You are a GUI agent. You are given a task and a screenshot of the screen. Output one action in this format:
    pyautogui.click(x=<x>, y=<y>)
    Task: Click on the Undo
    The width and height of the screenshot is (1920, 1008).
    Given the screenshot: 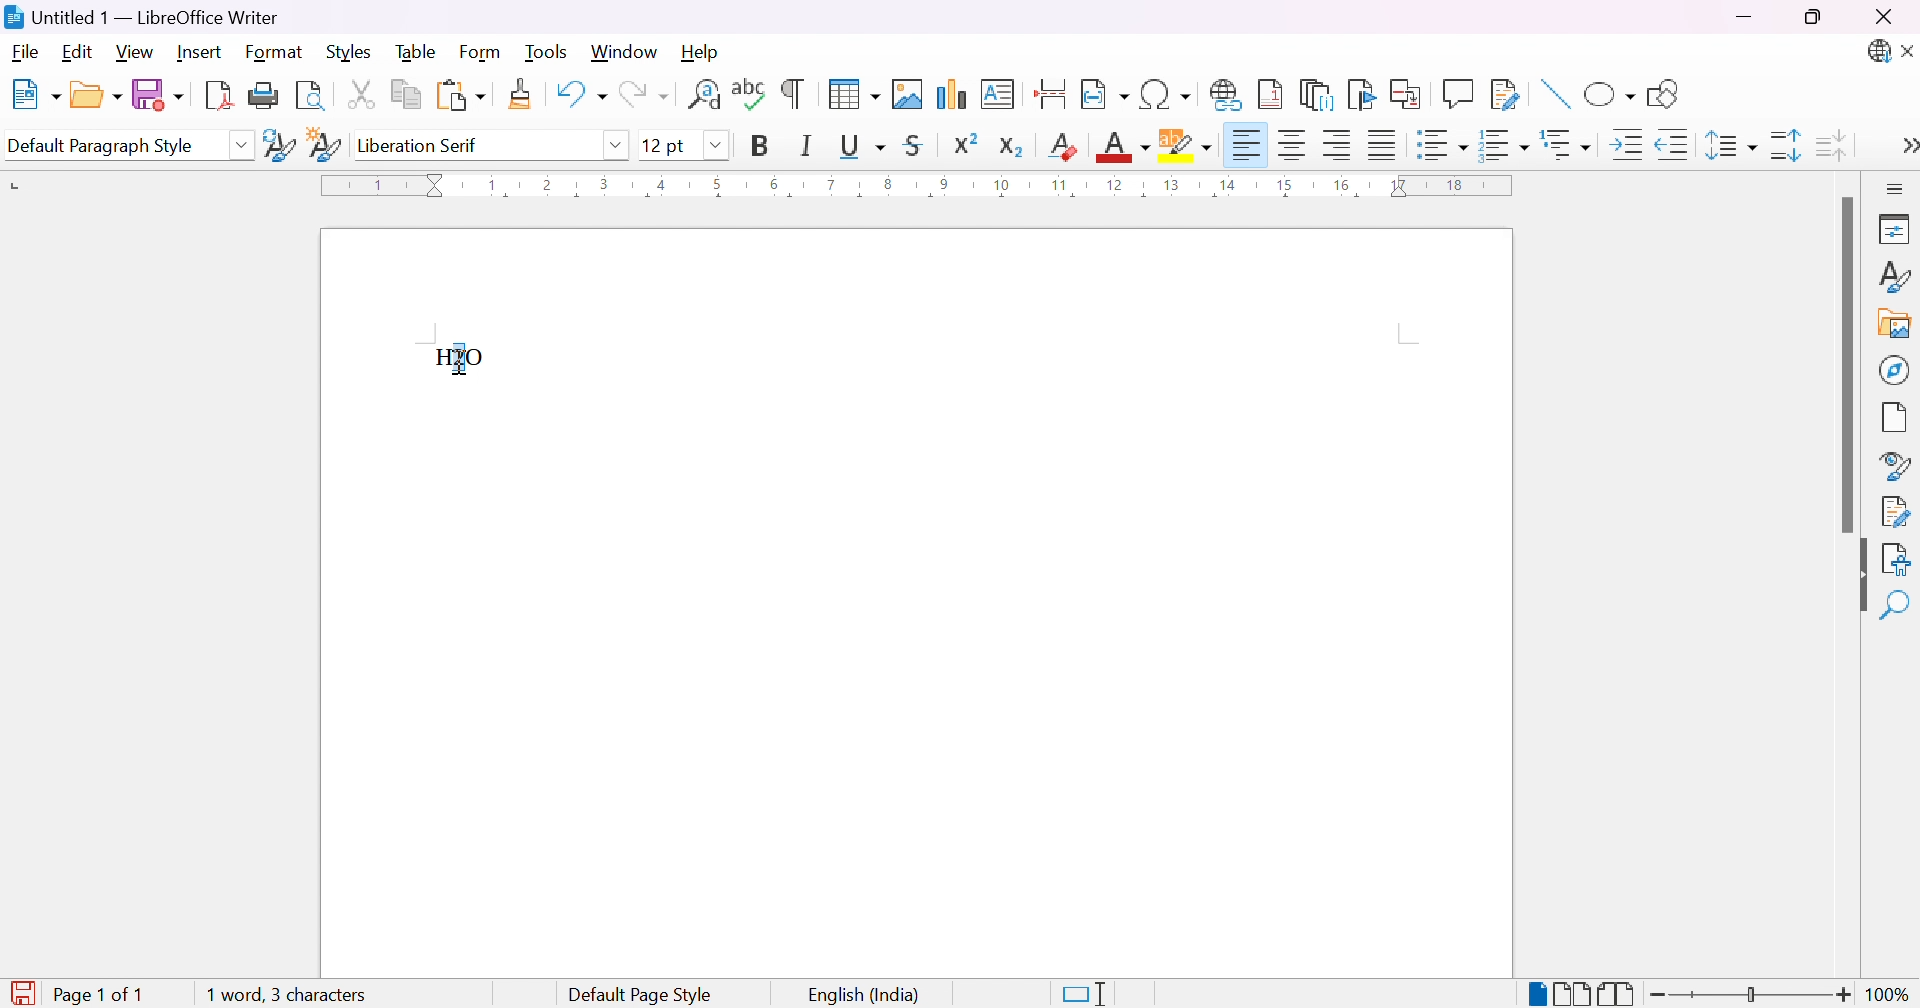 What is the action you would take?
    pyautogui.click(x=579, y=99)
    